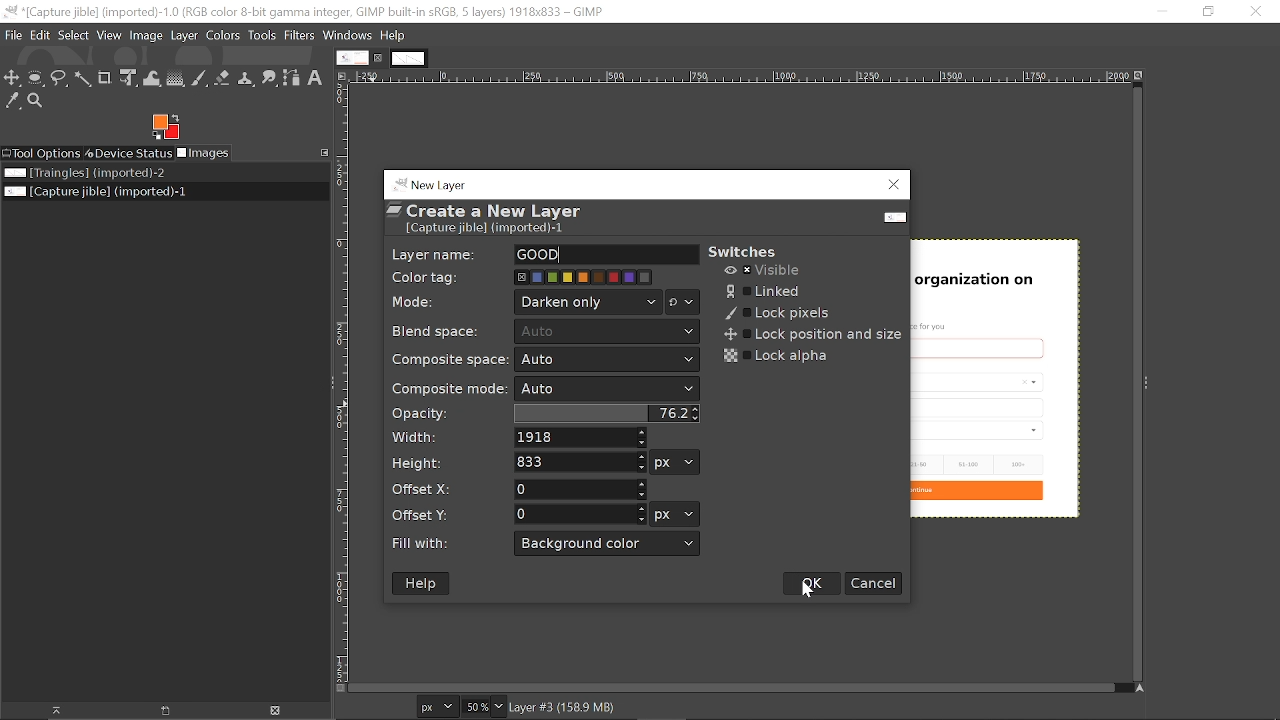 This screenshot has height=720, width=1280. I want to click on Fill with:, so click(428, 542).